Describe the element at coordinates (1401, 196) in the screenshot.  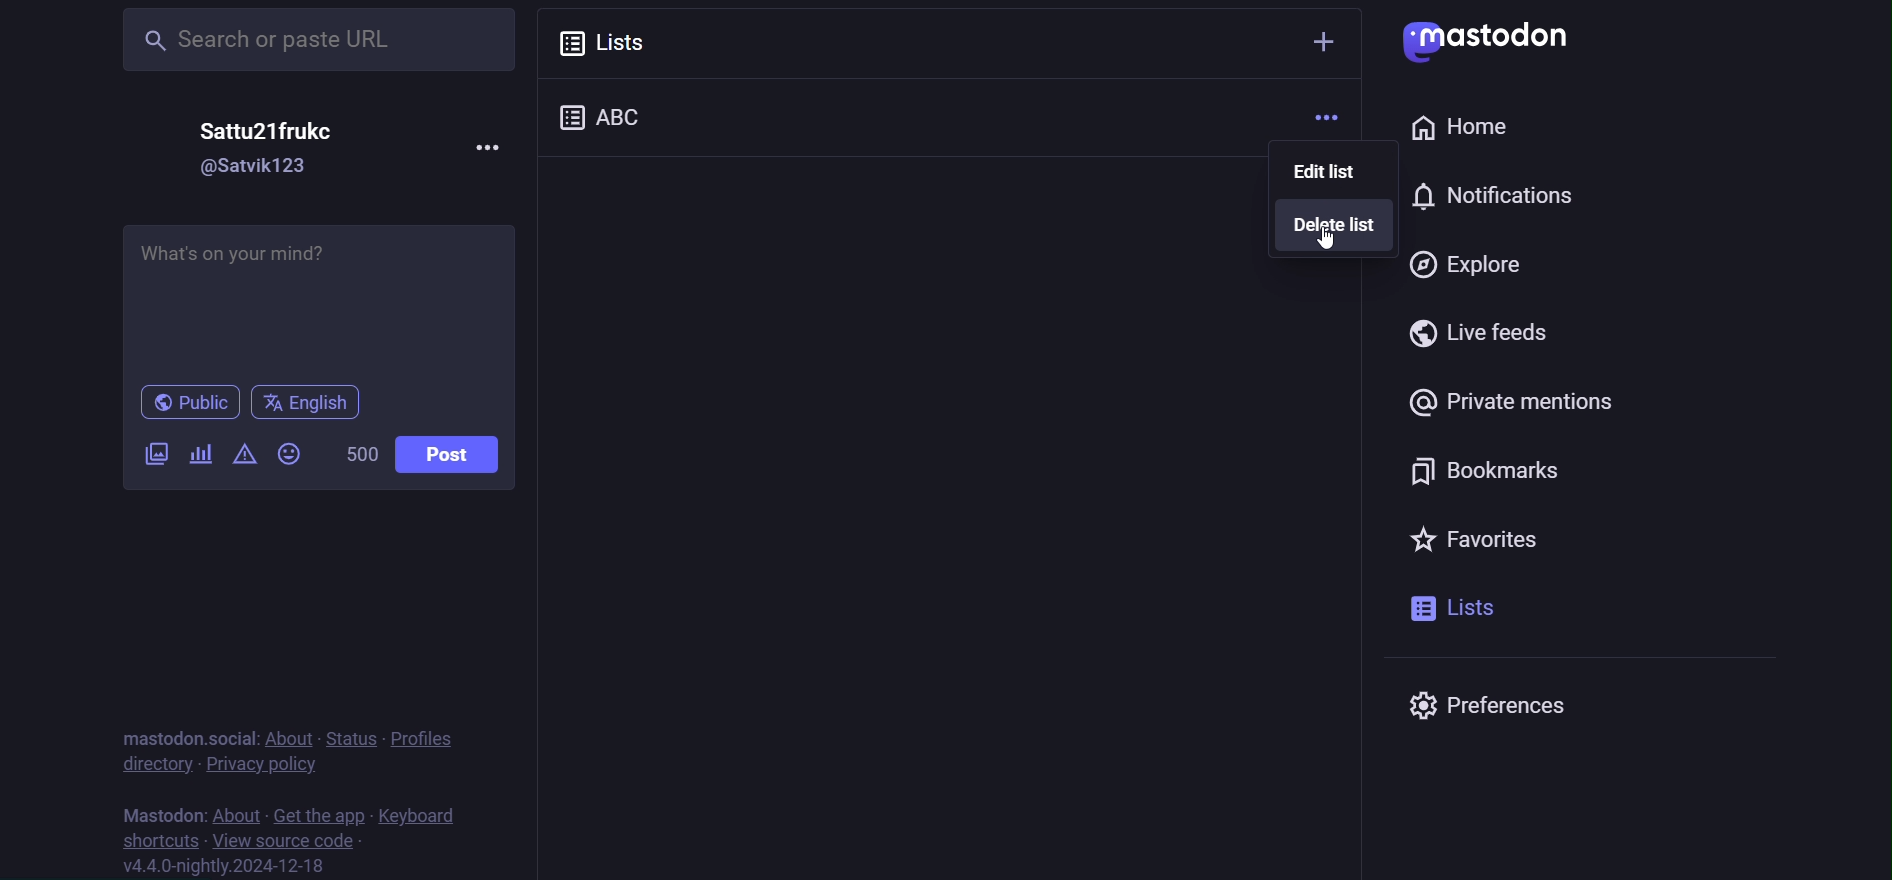
I see `notification` at that location.